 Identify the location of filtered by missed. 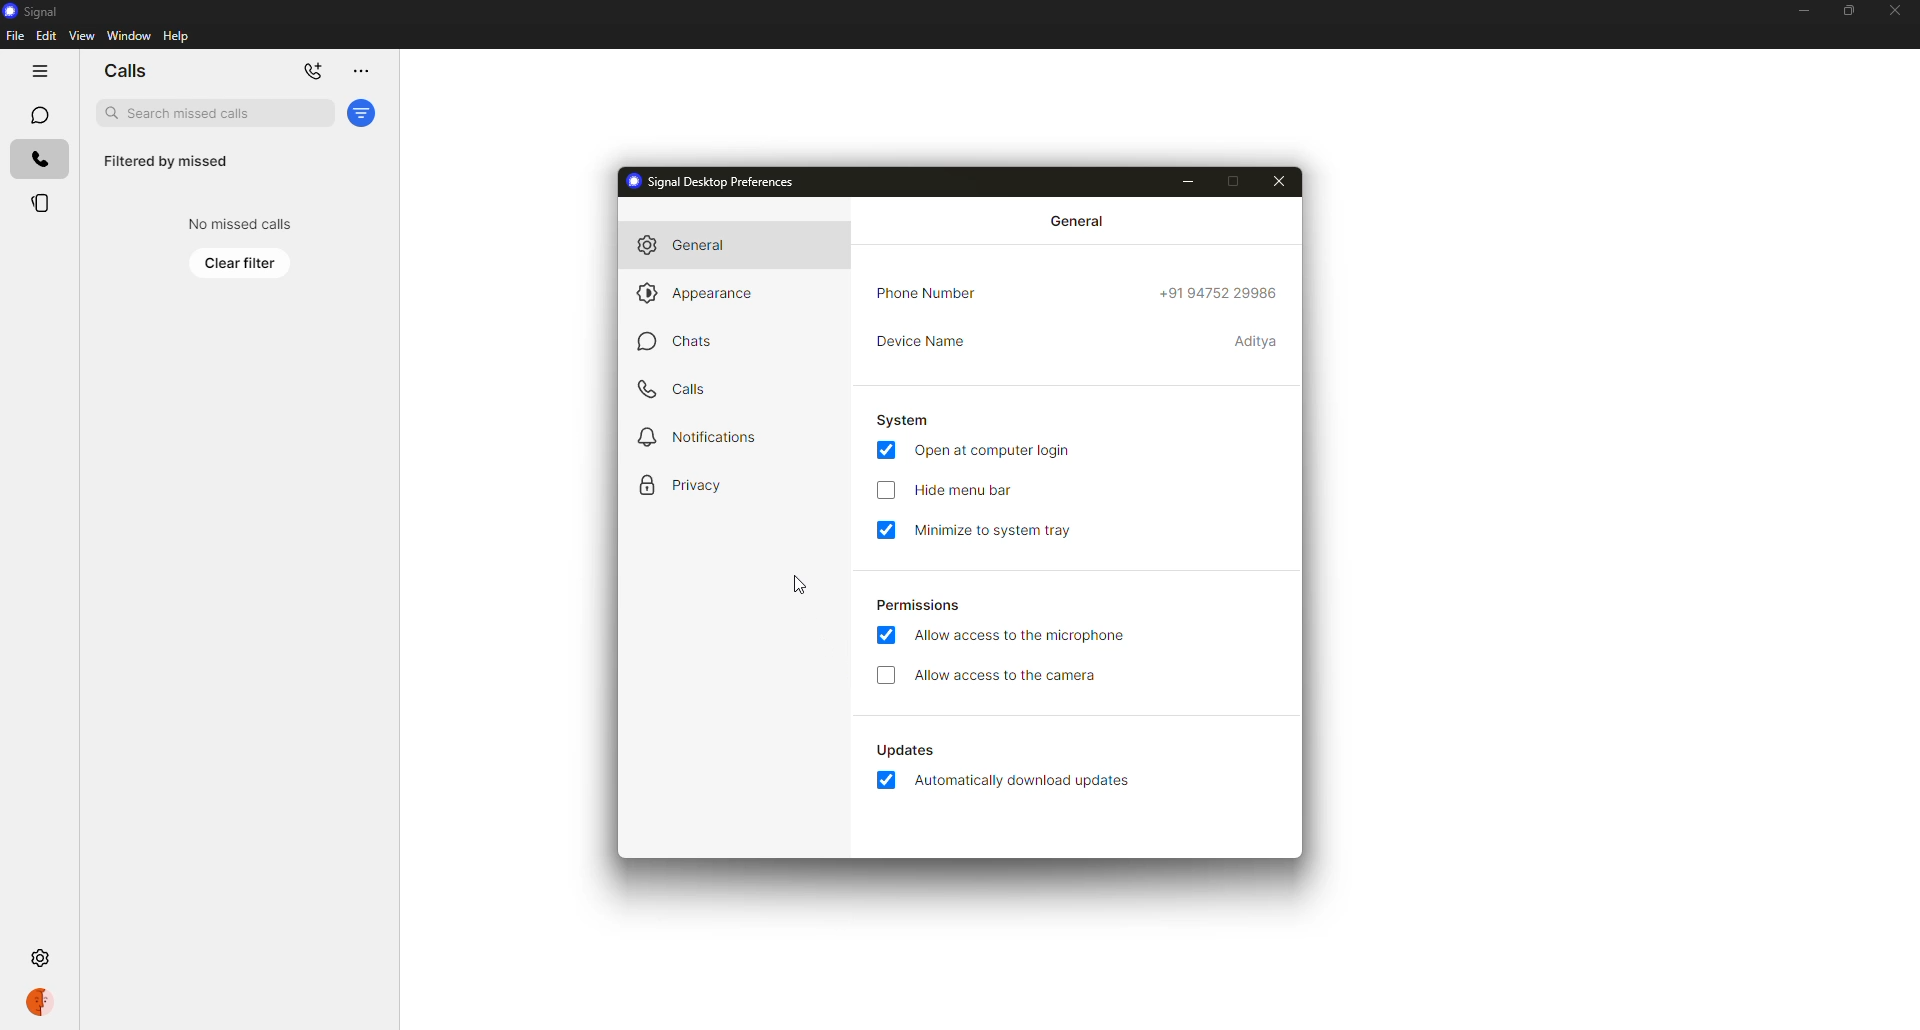
(166, 162).